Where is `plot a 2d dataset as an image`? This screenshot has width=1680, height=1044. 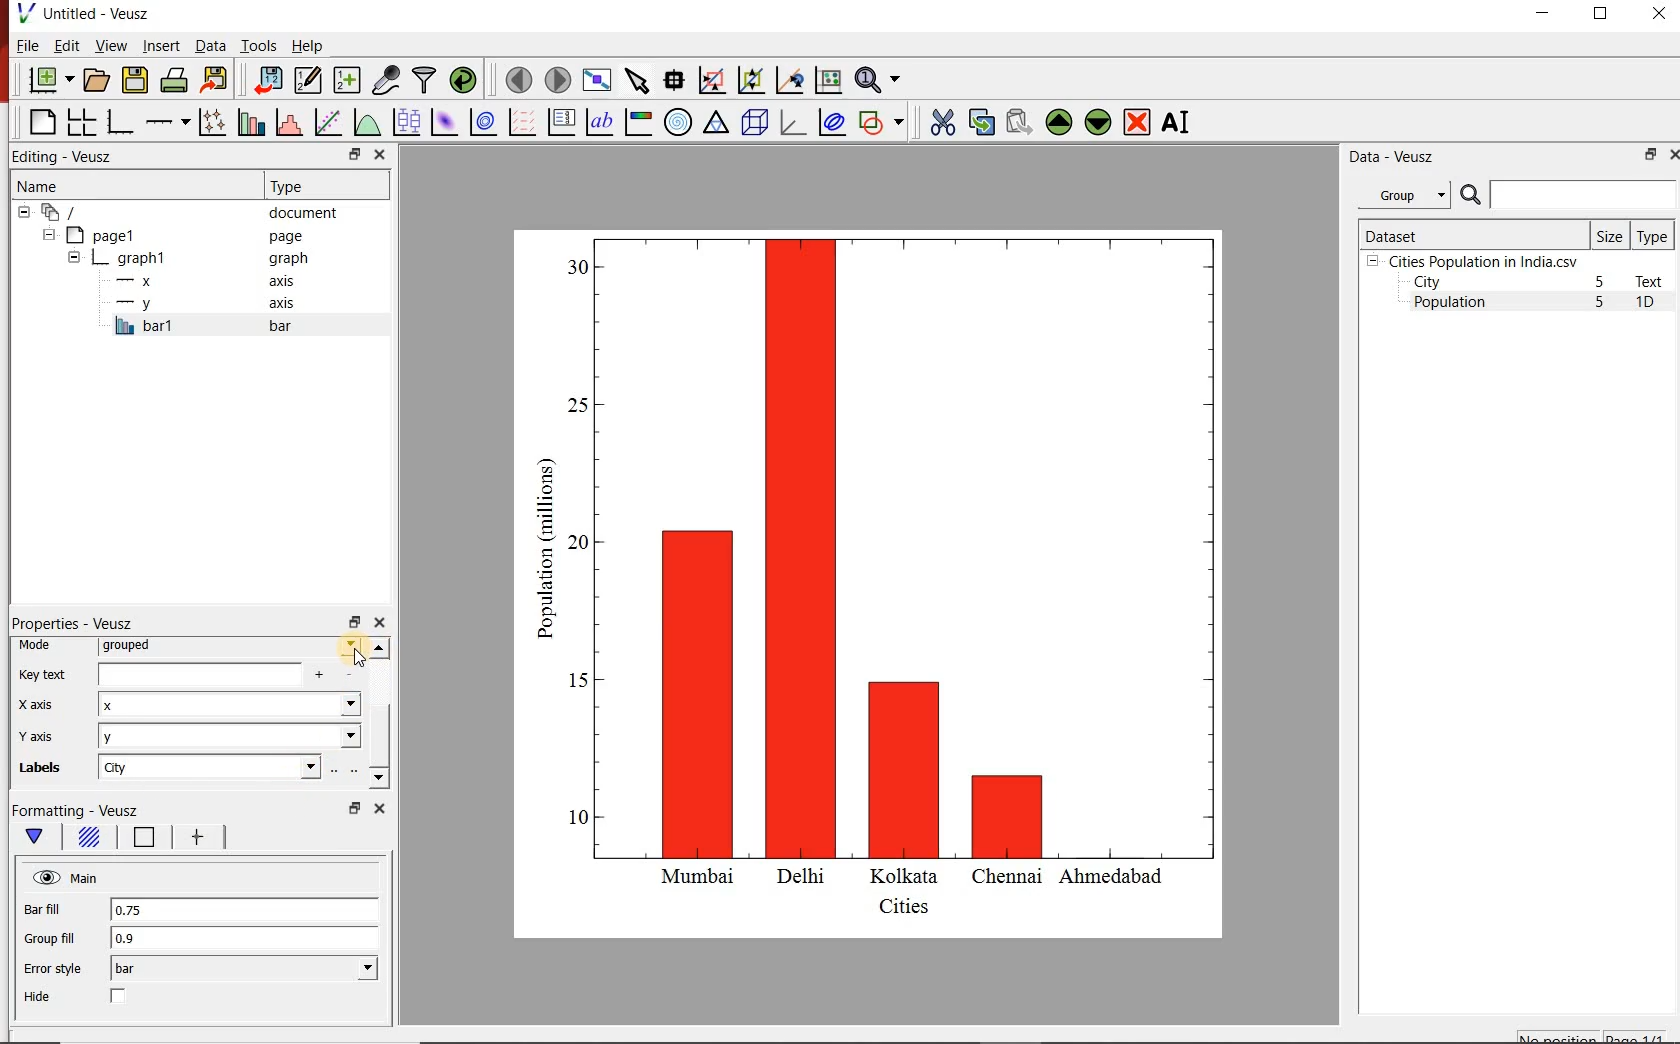
plot a 2d dataset as an image is located at coordinates (442, 120).